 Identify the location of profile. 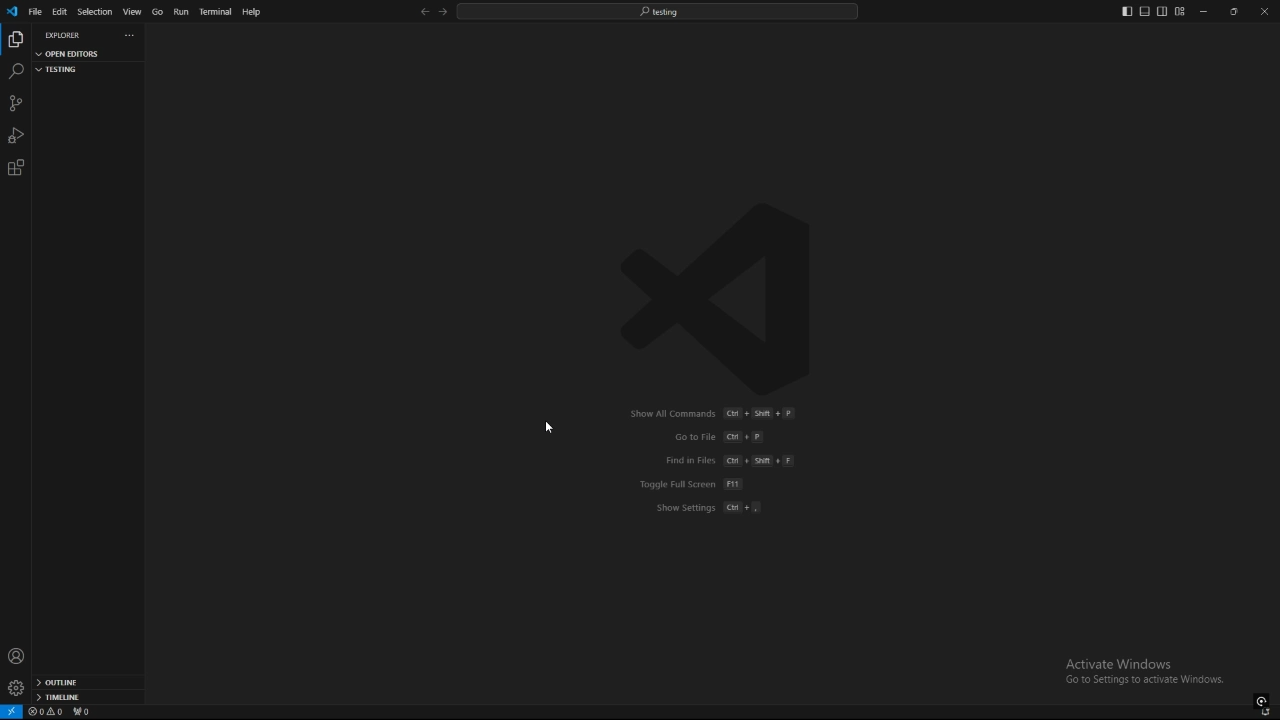
(16, 656).